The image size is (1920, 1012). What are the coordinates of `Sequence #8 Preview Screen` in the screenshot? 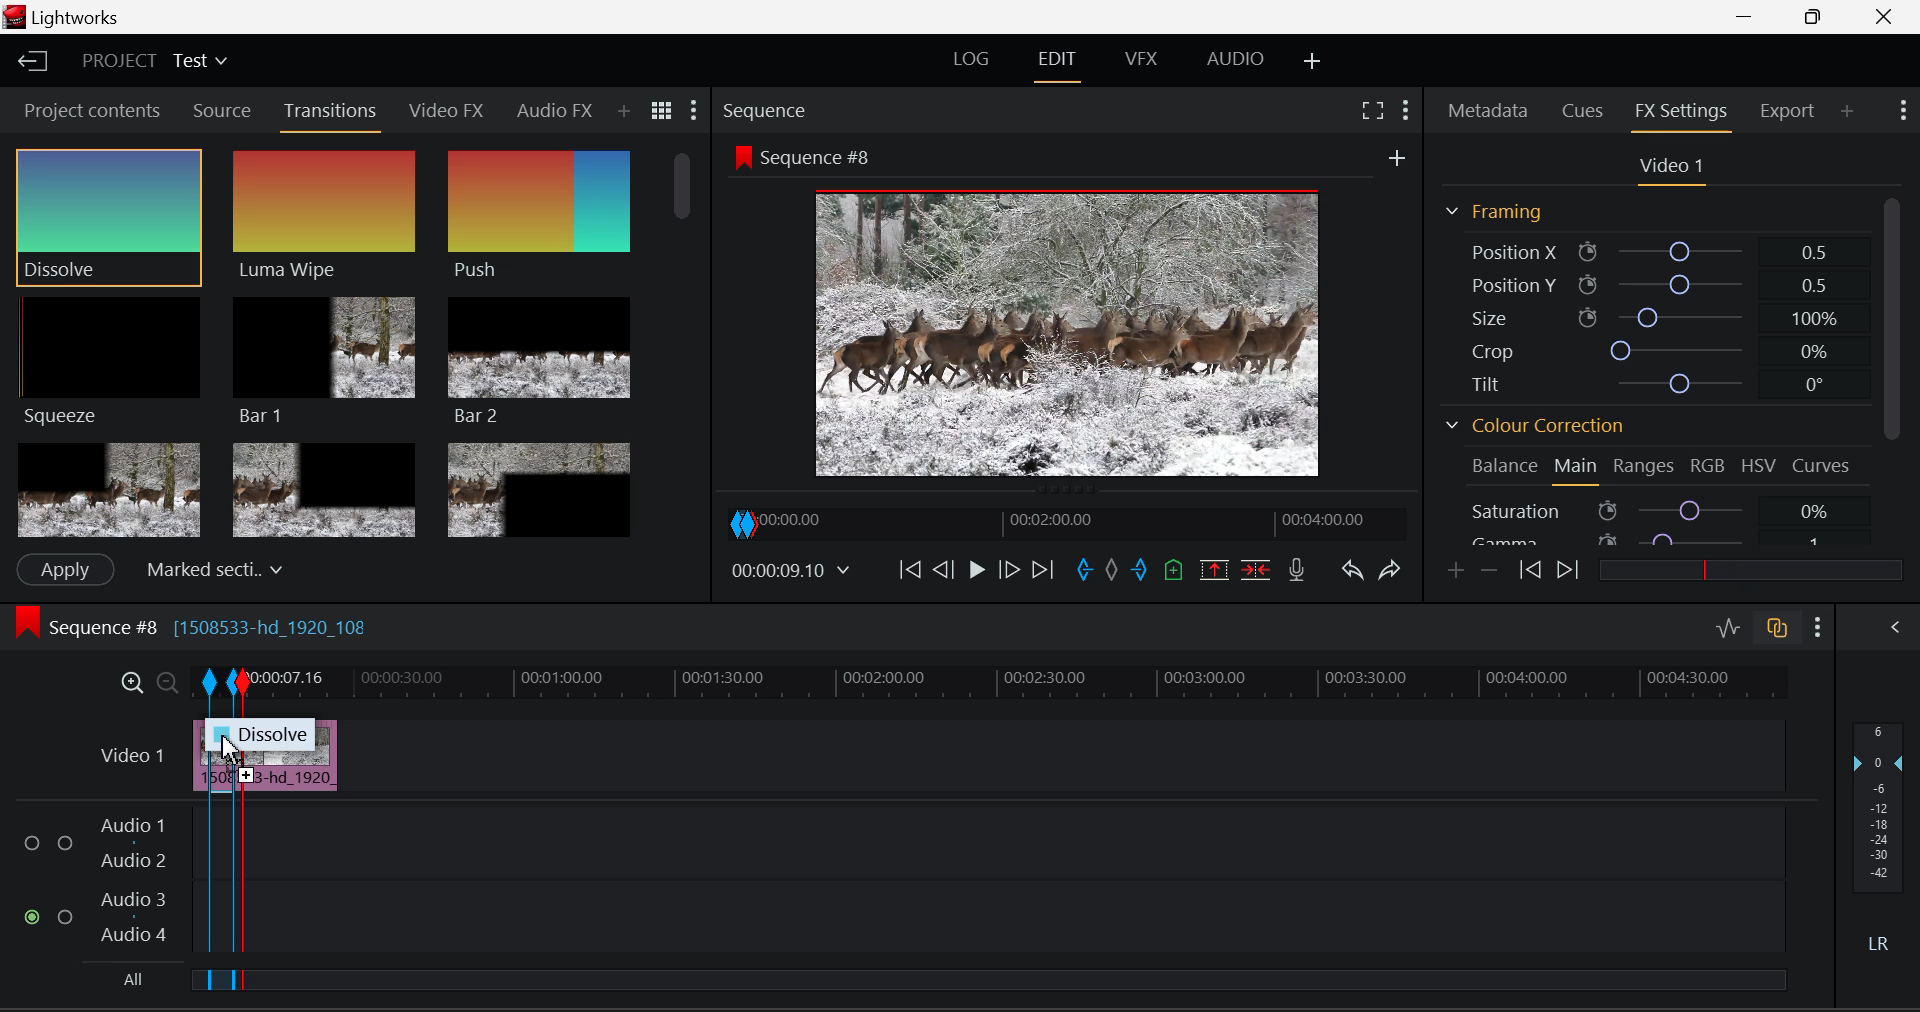 It's located at (1068, 312).